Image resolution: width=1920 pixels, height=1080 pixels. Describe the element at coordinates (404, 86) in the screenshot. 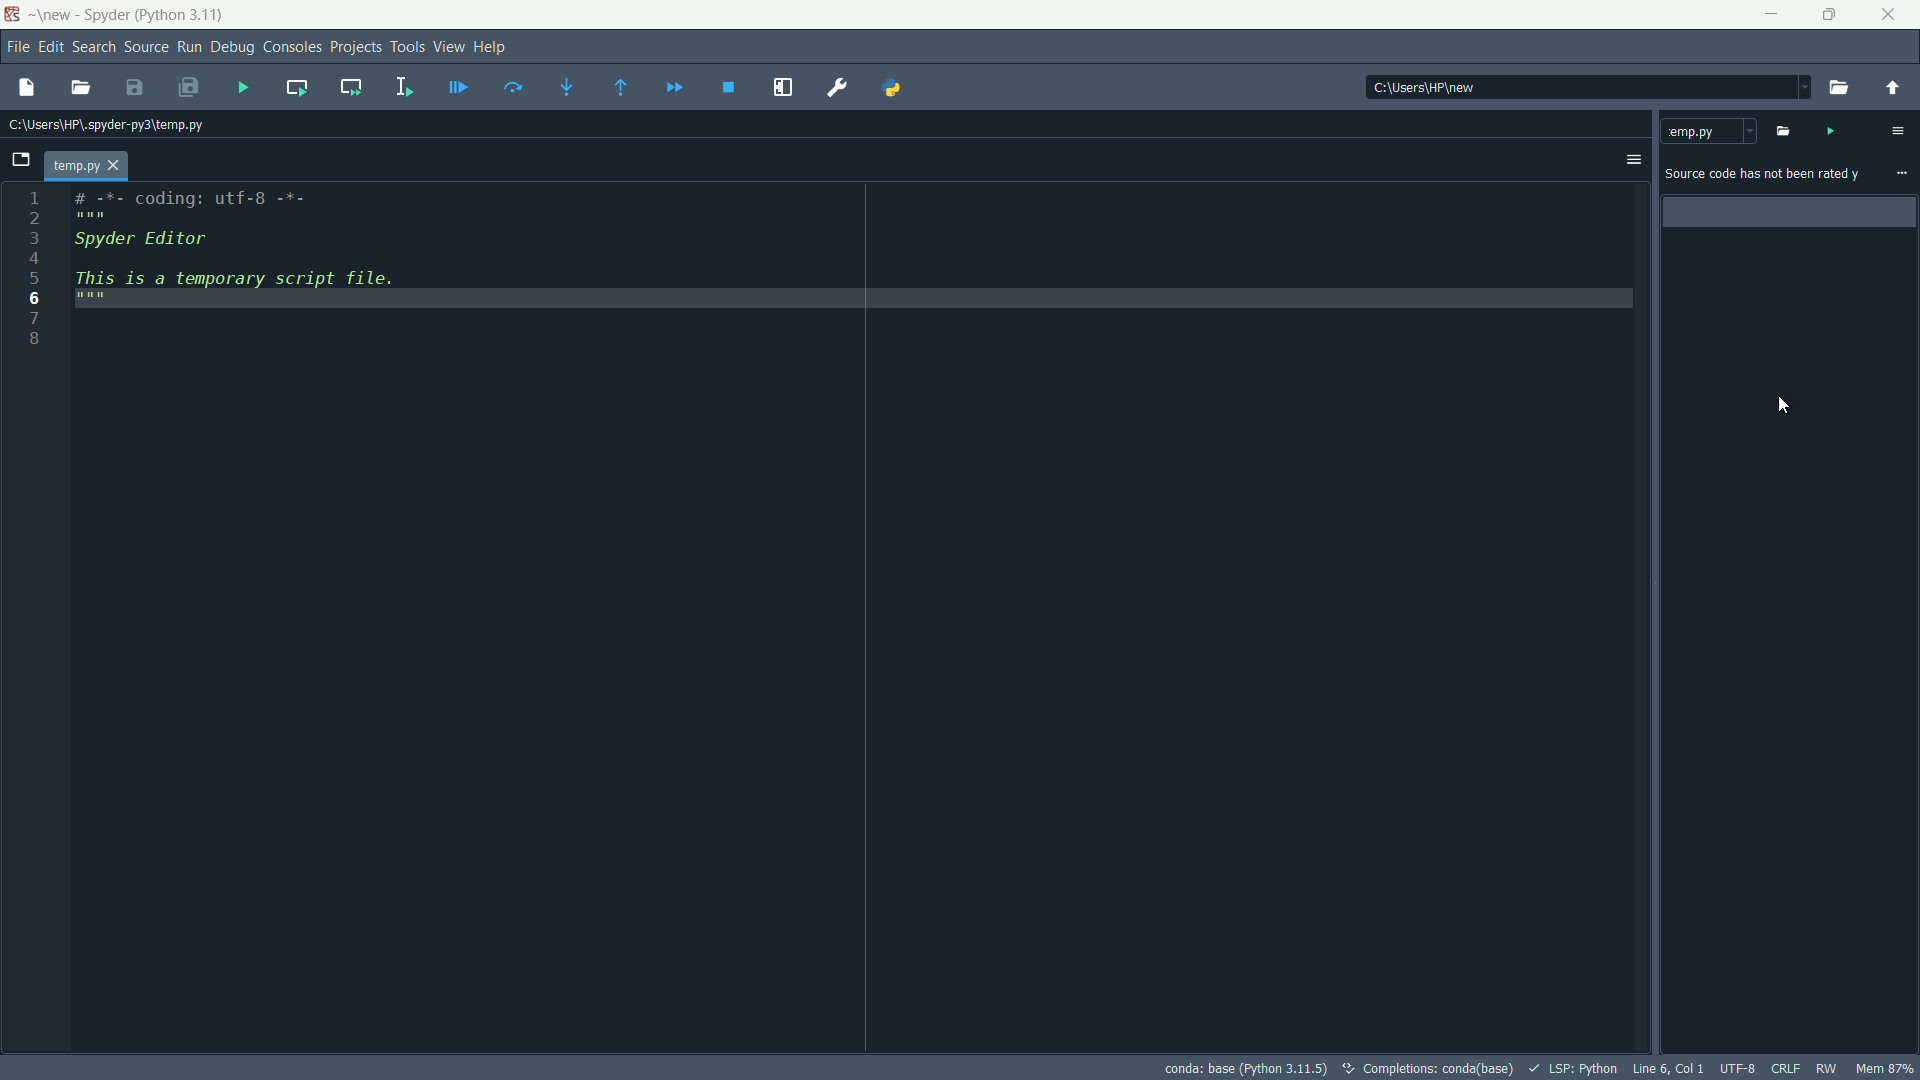

I see `run selection` at that location.